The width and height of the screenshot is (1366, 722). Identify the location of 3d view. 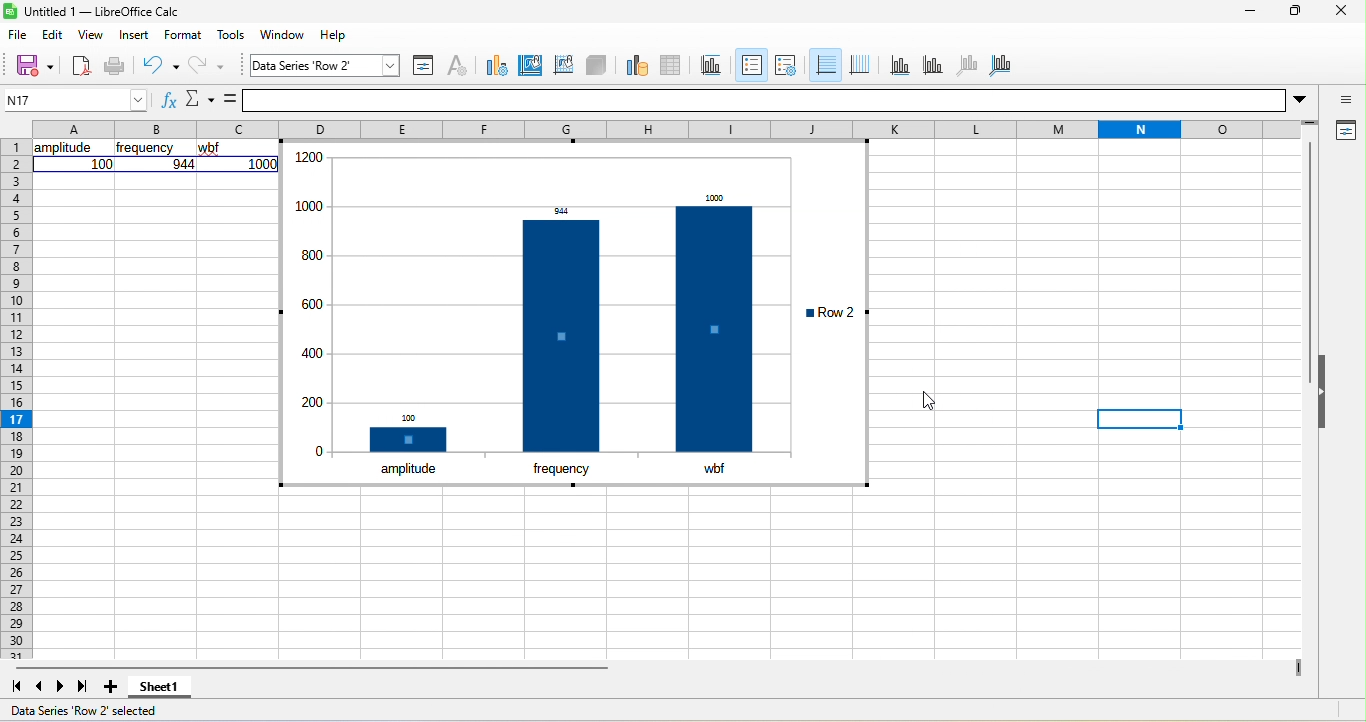
(599, 67).